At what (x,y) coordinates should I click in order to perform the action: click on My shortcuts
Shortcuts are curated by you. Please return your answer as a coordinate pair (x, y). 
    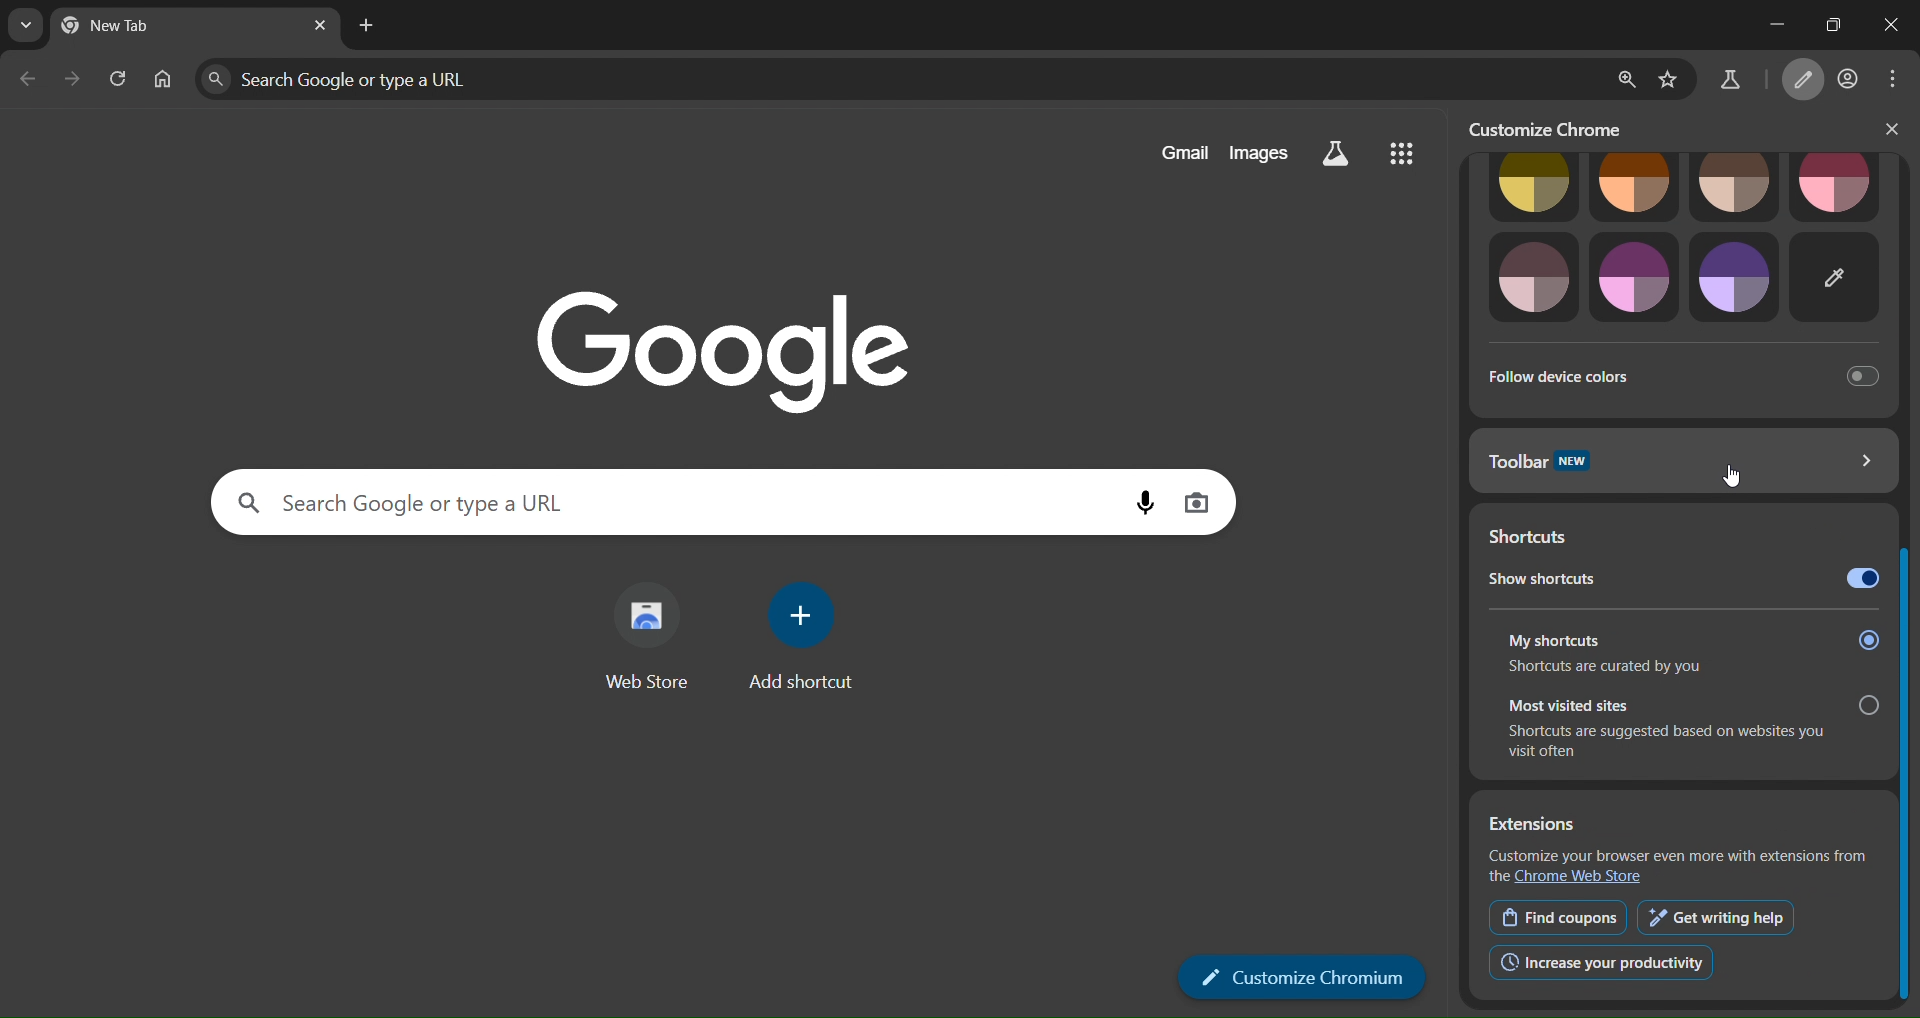
    Looking at the image, I should click on (1689, 651).